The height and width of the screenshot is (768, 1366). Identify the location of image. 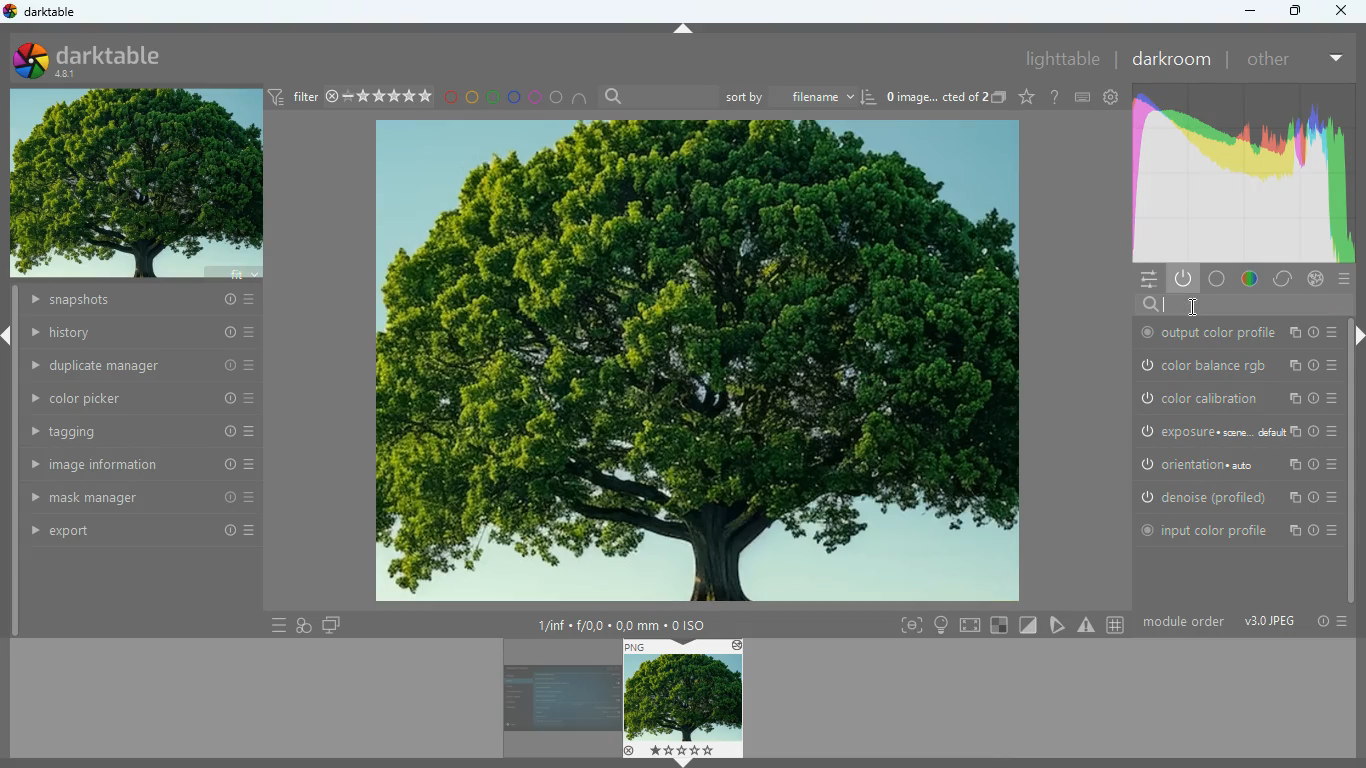
(553, 700).